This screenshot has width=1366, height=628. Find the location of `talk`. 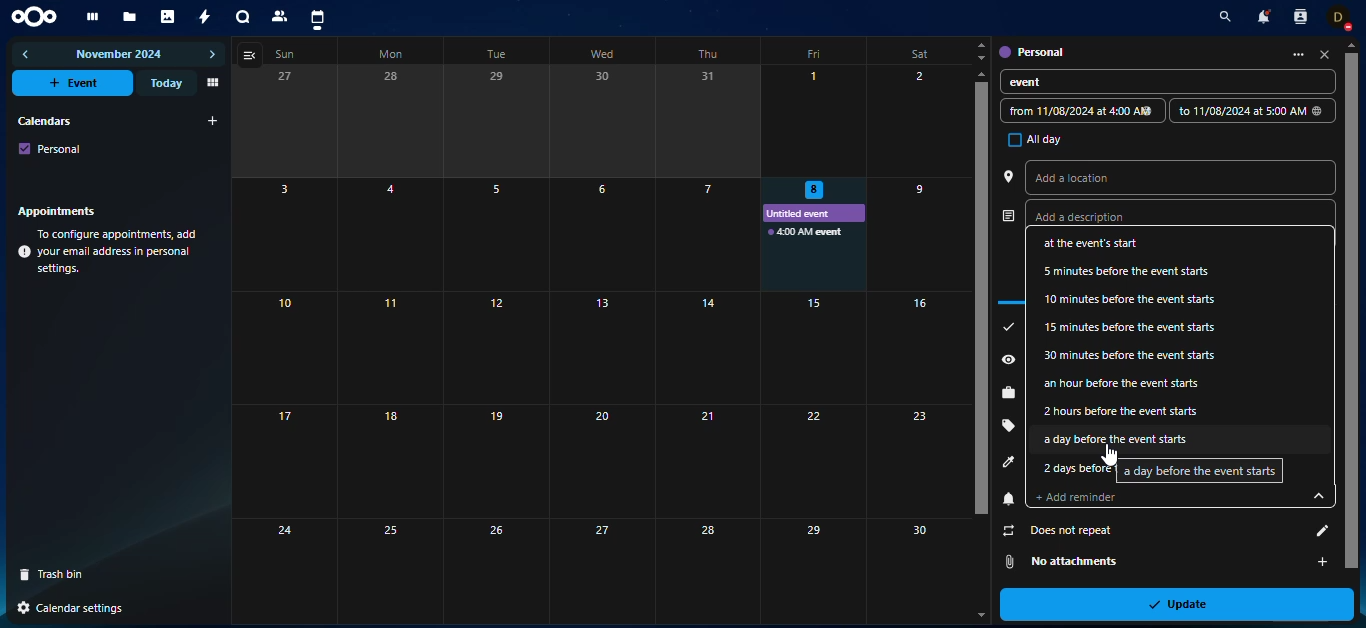

talk is located at coordinates (243, 18).